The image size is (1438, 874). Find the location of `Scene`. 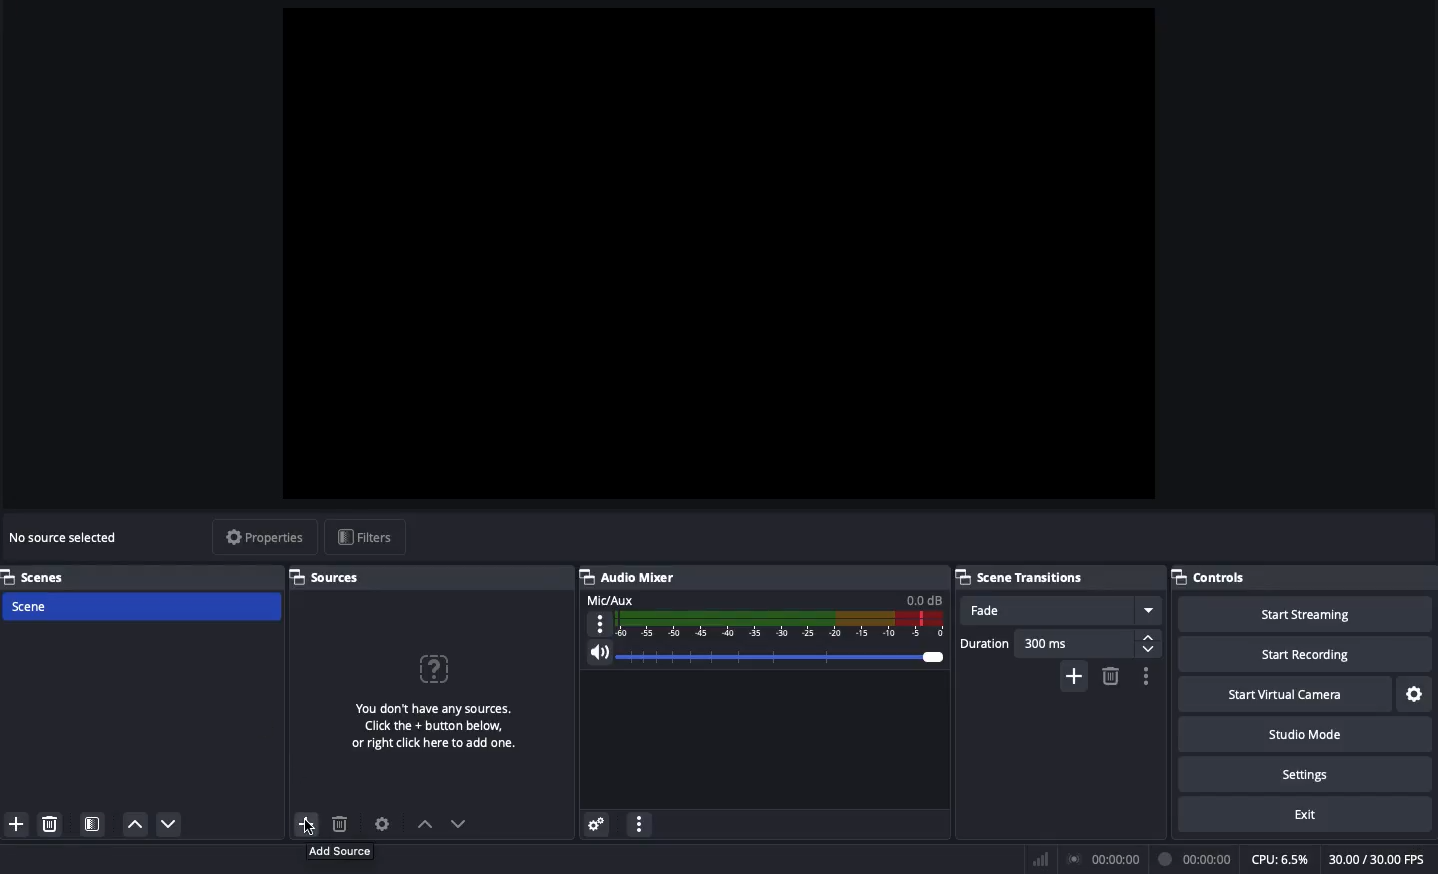

Scene is located at coordinates (141, 607).